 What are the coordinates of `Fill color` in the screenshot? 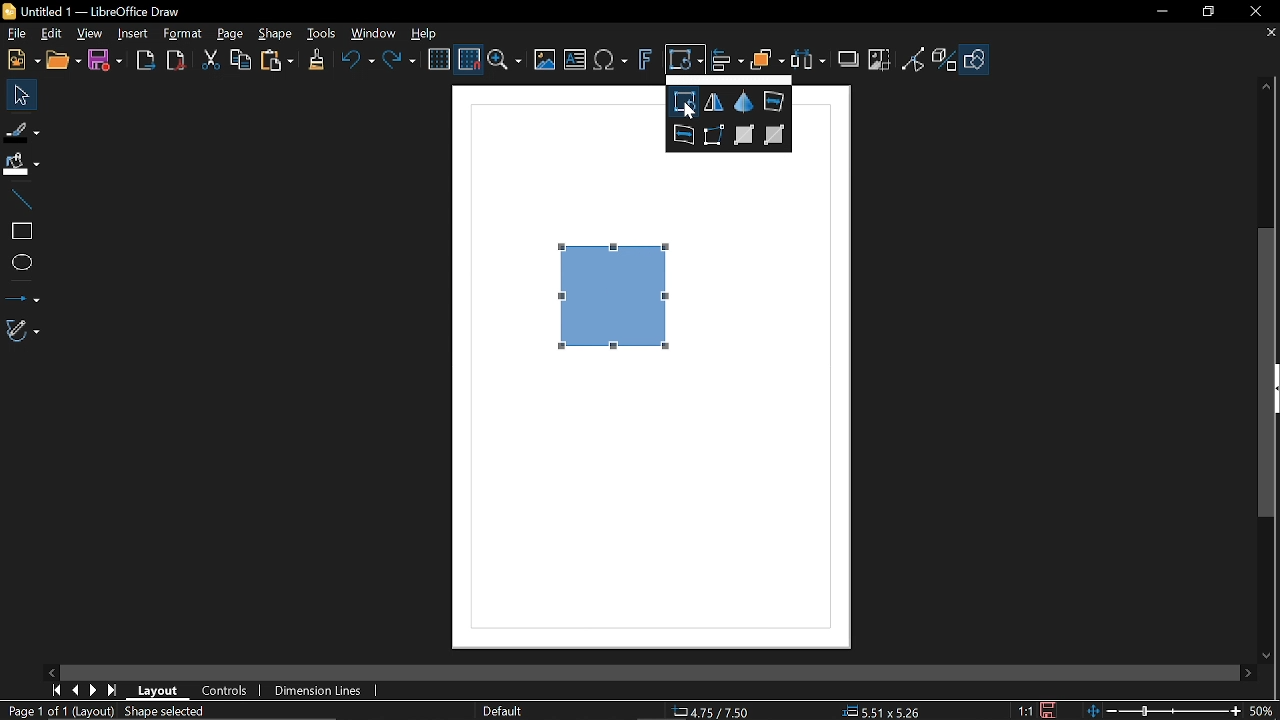 It's located at (22, 164).